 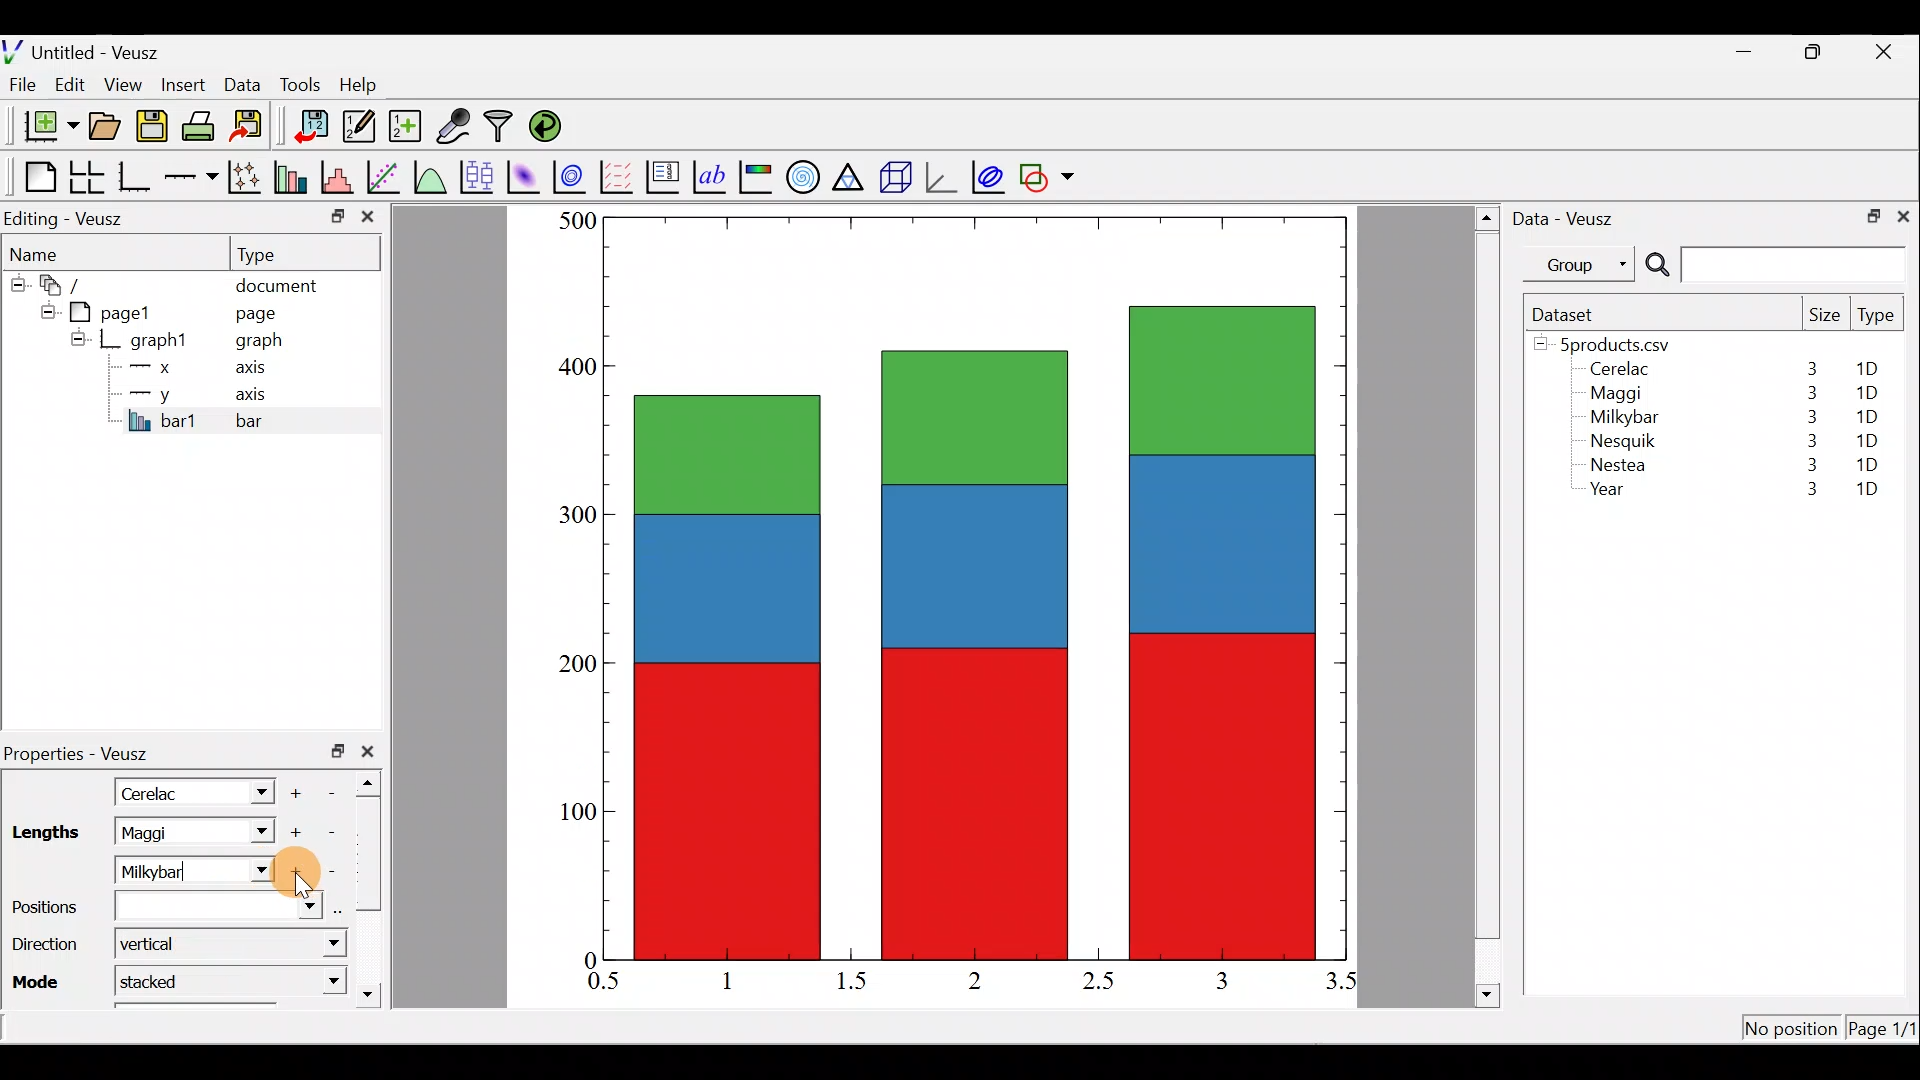 I want to click on Create new dataset using ranges, parametrically, or as functions of existing datasets., so click(x=407, y=127).